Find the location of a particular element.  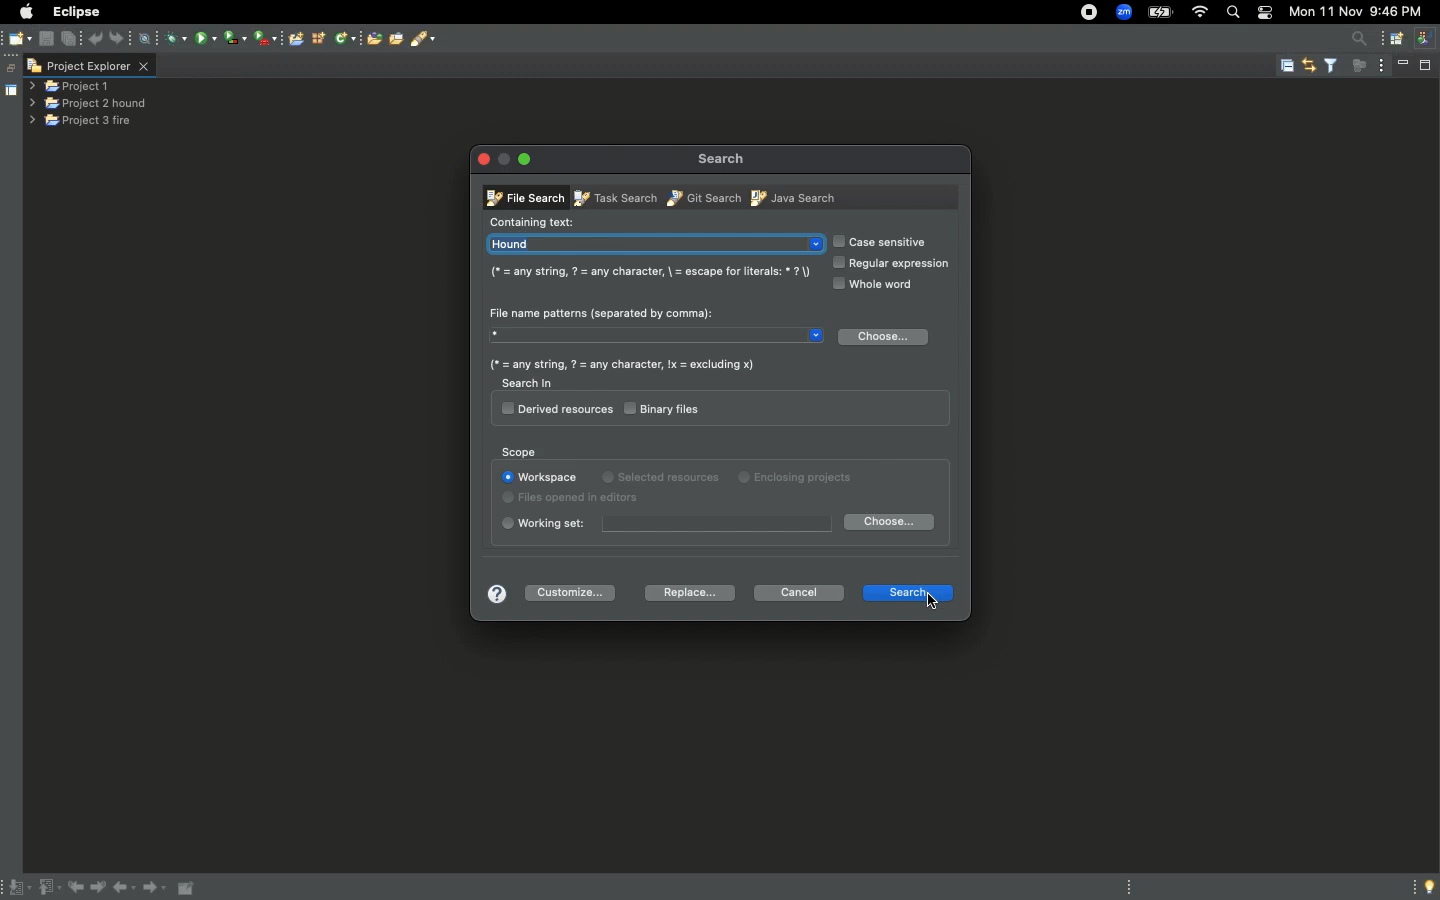

wifi is located at coordinates (1203, 13).